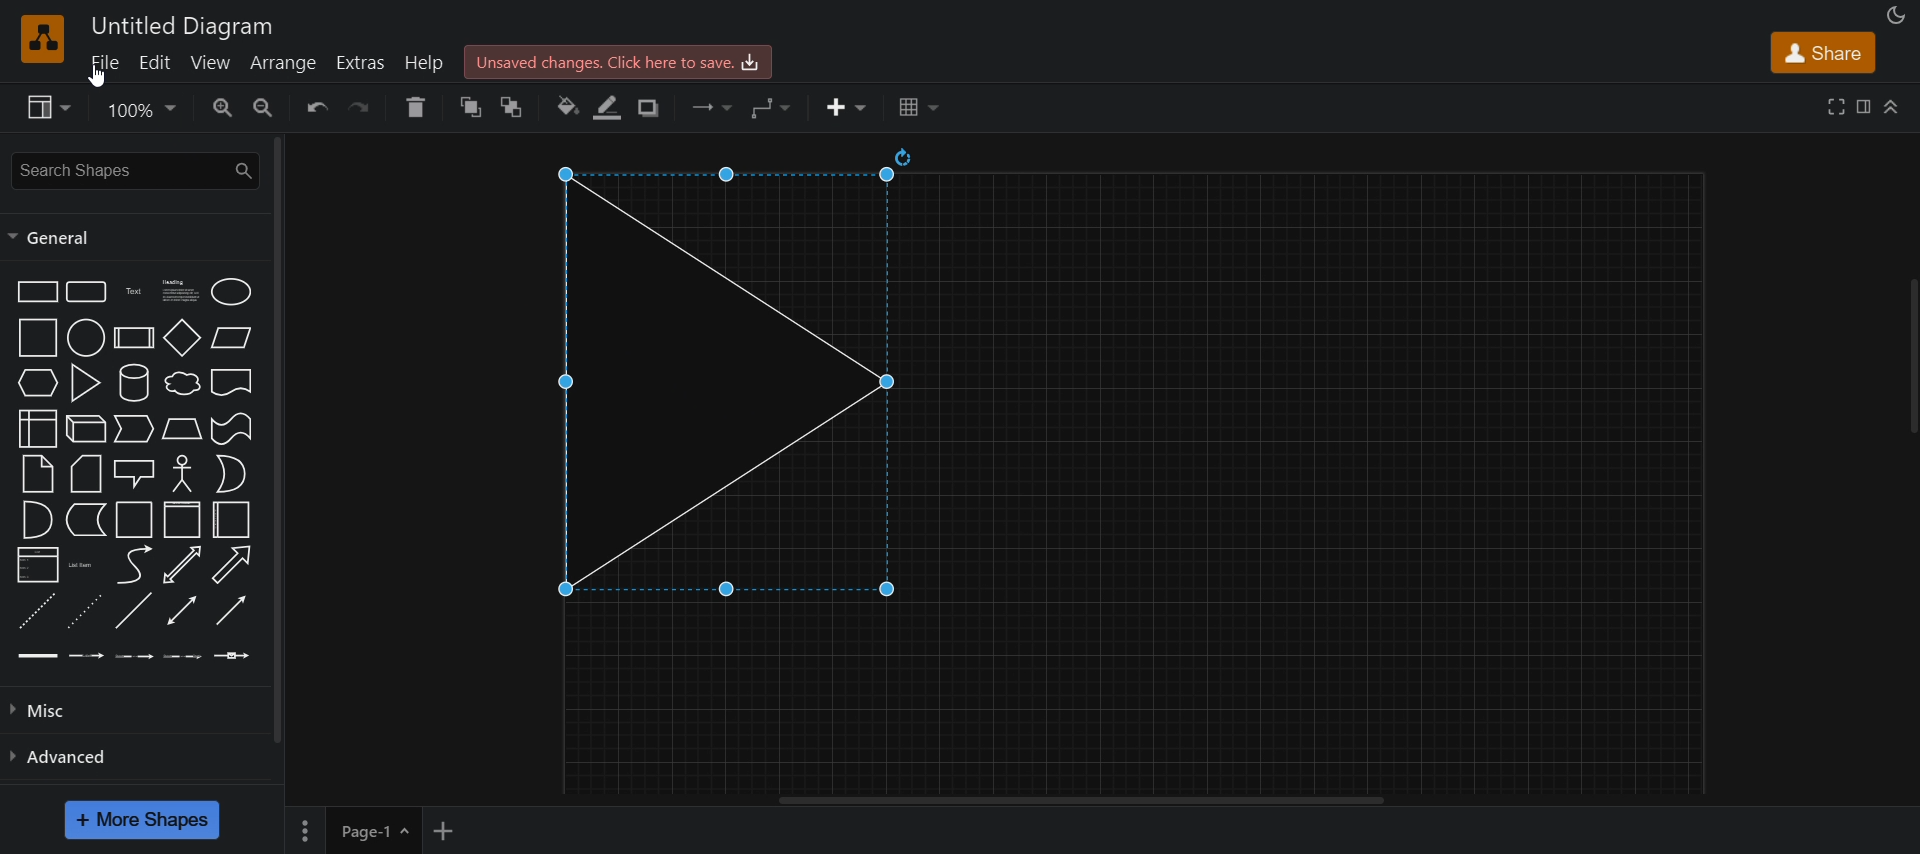 Image resolution: width=1920 pixels, height=854 pixels. Describe the element at coordinates (434, 65) in the screenshot. I see `help` at that location.